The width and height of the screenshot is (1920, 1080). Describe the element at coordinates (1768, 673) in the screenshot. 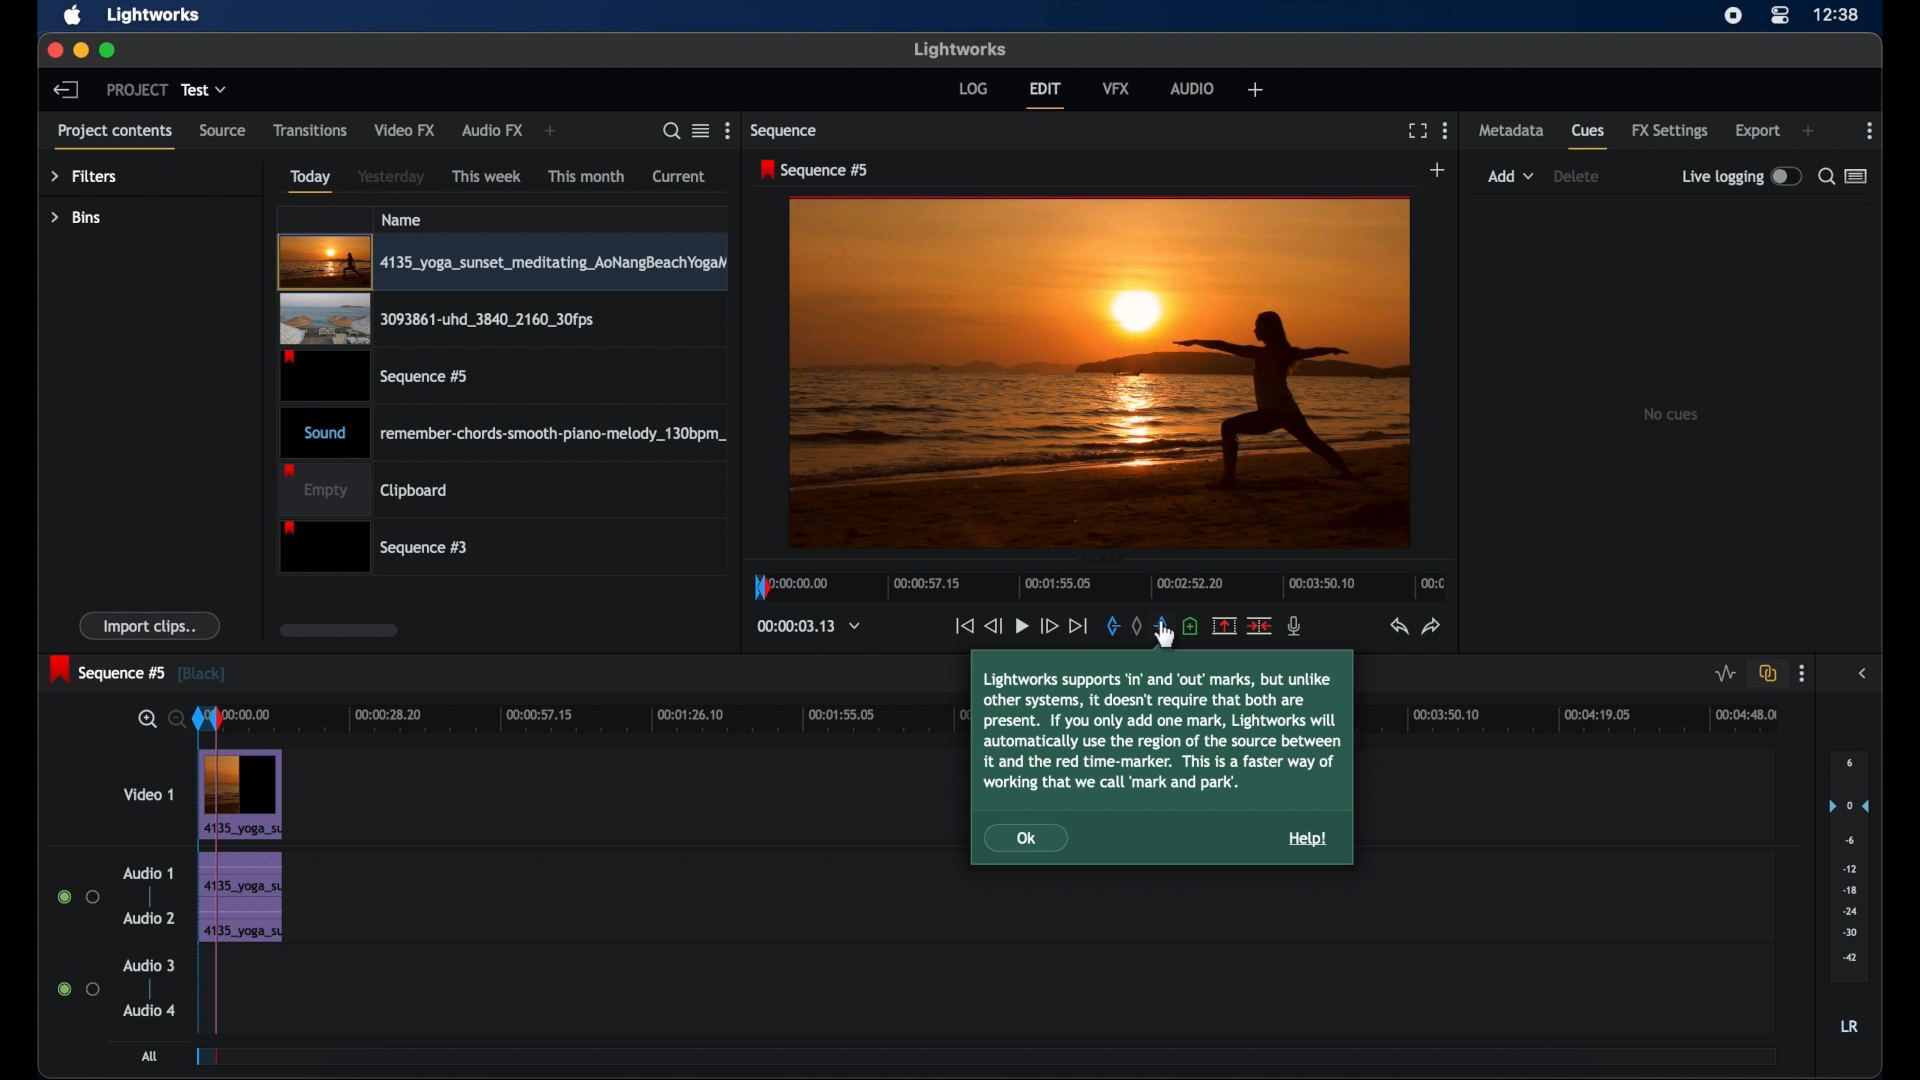

I see `toggle auto track synd` at that location.